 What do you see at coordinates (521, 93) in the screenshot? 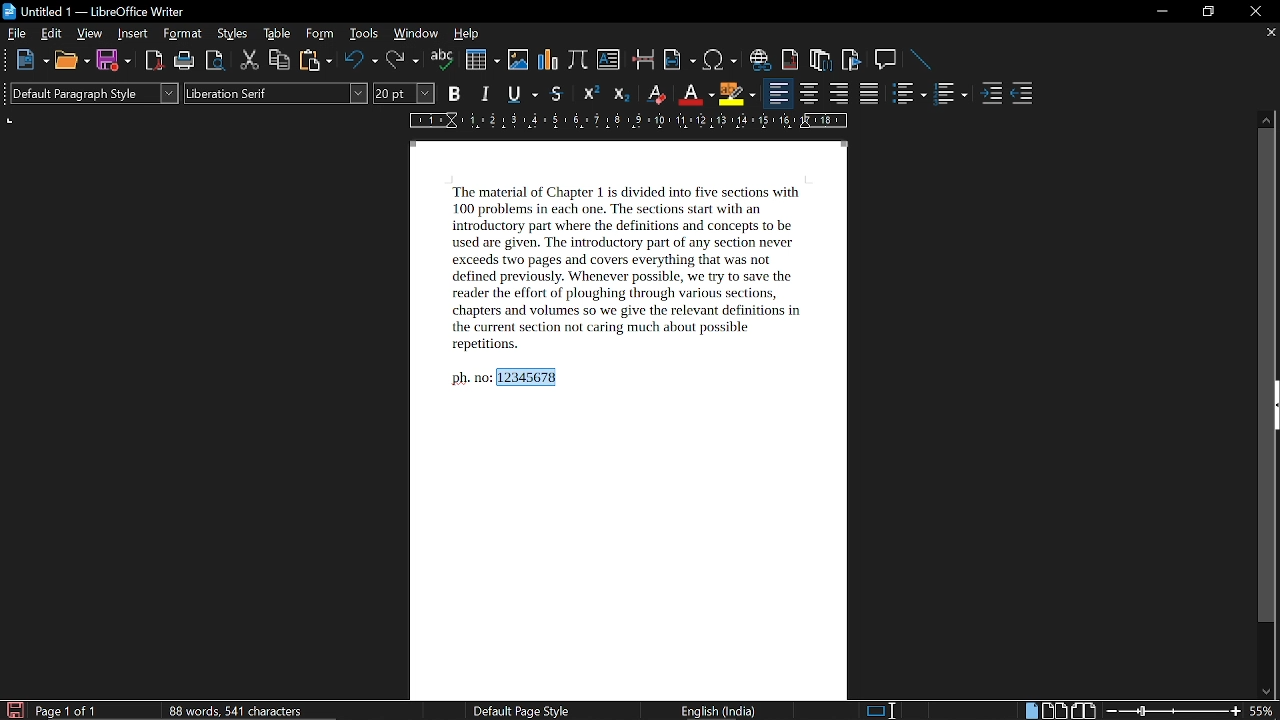
I see `underline` at bounding box center [521, 93].